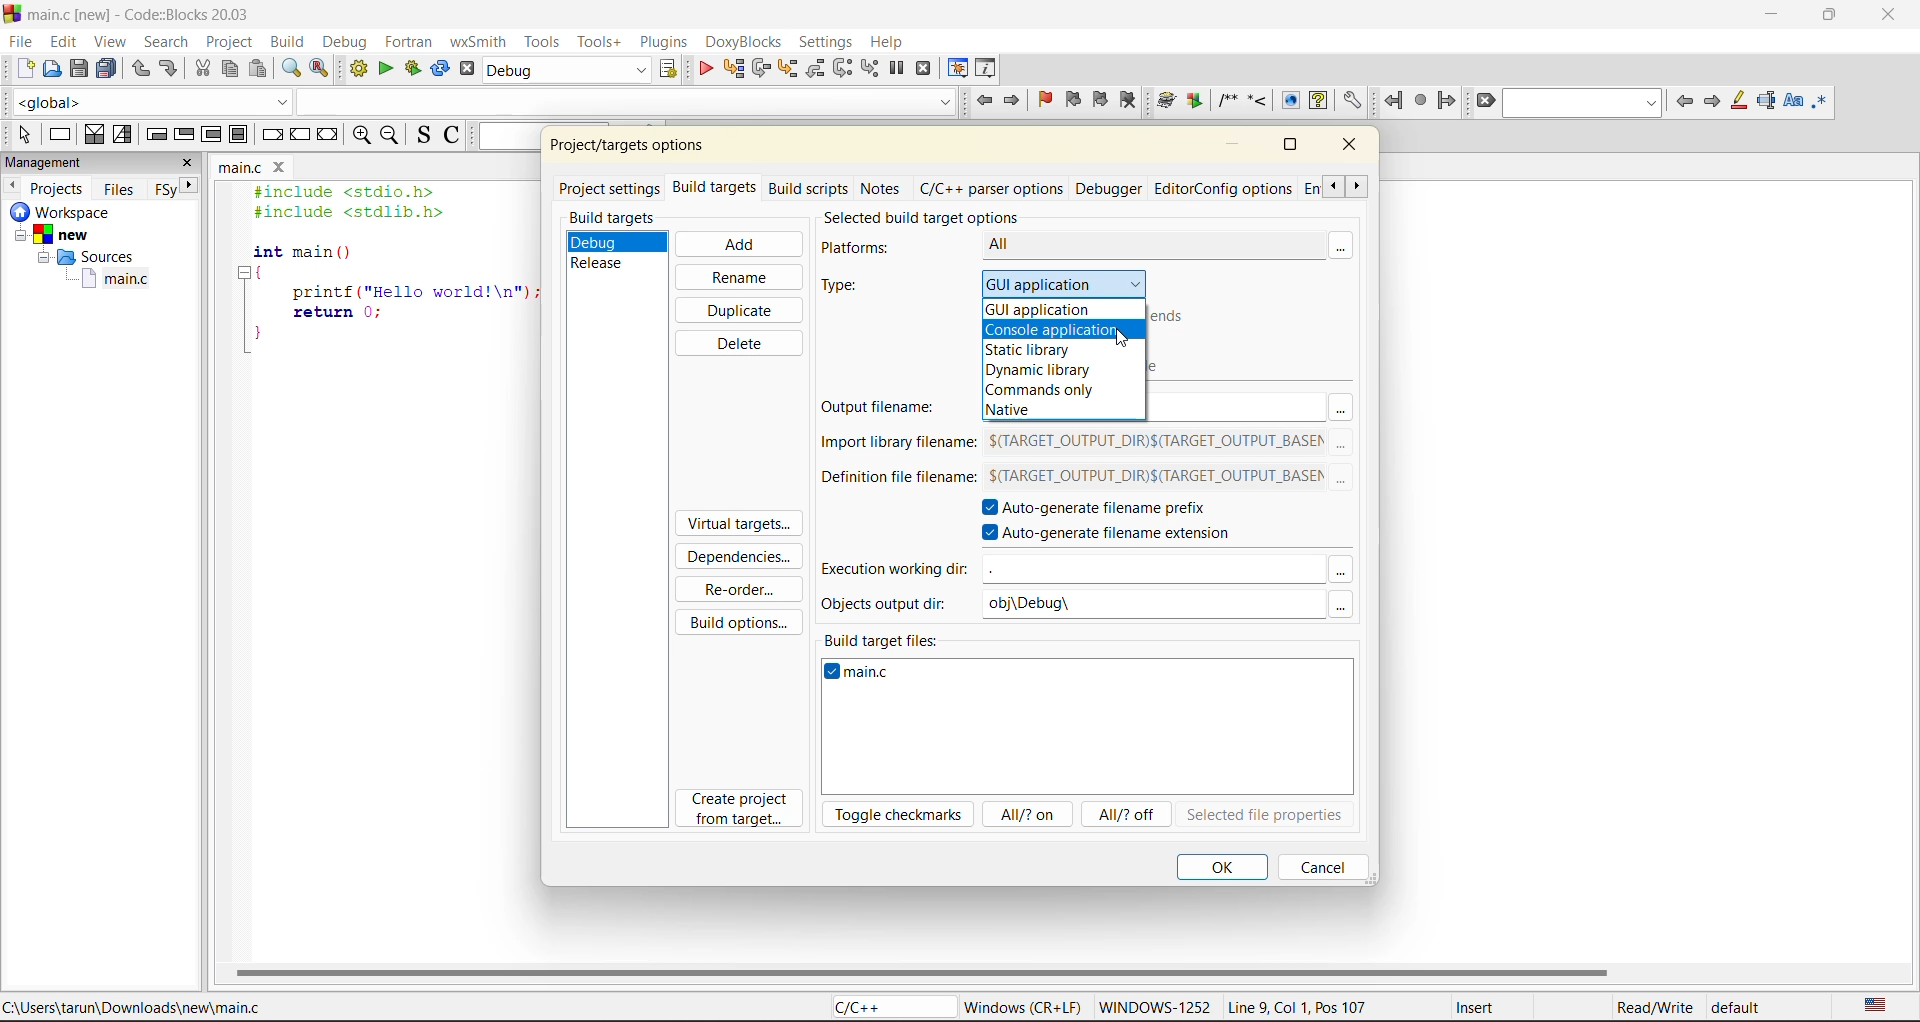 The image size is (1920, 1022). I want to click on selected build target options, so click(945, 216).